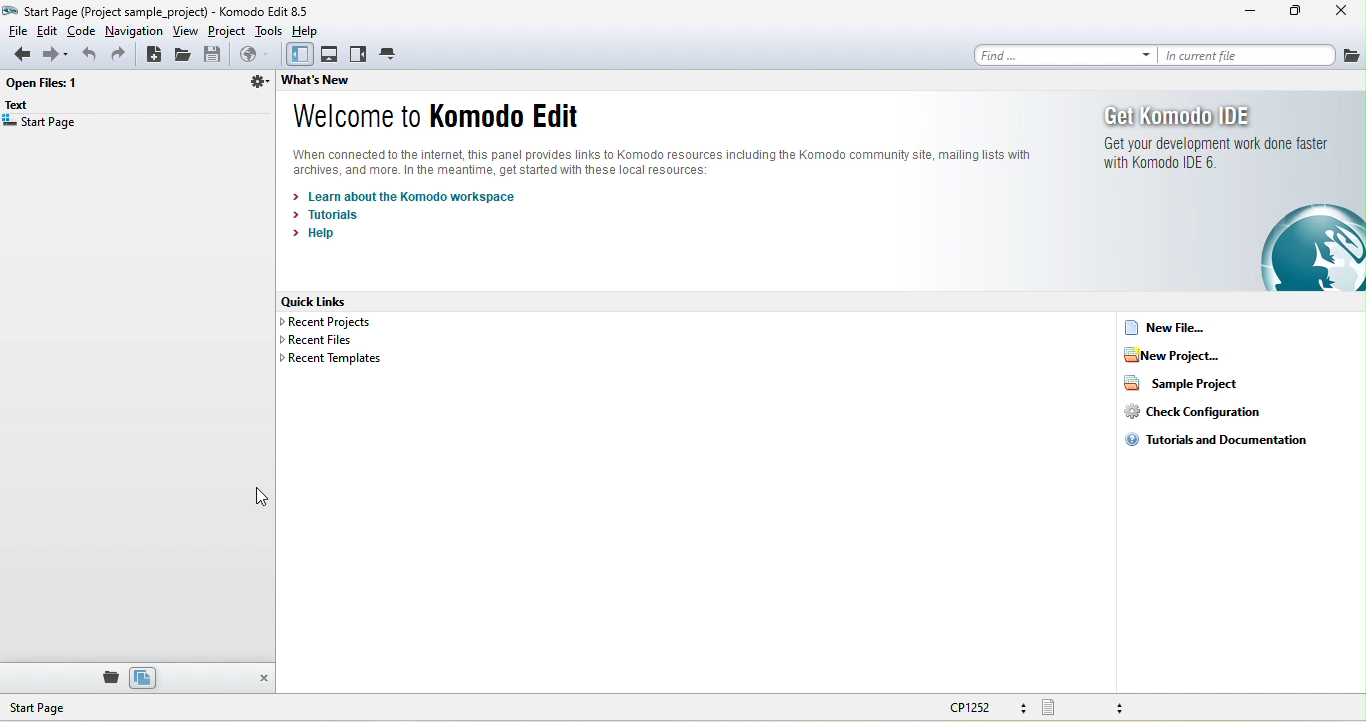  What do you see at coordinates (297, 55) in the screenshot?
I see `left pane` at bounding box center [297, 55].